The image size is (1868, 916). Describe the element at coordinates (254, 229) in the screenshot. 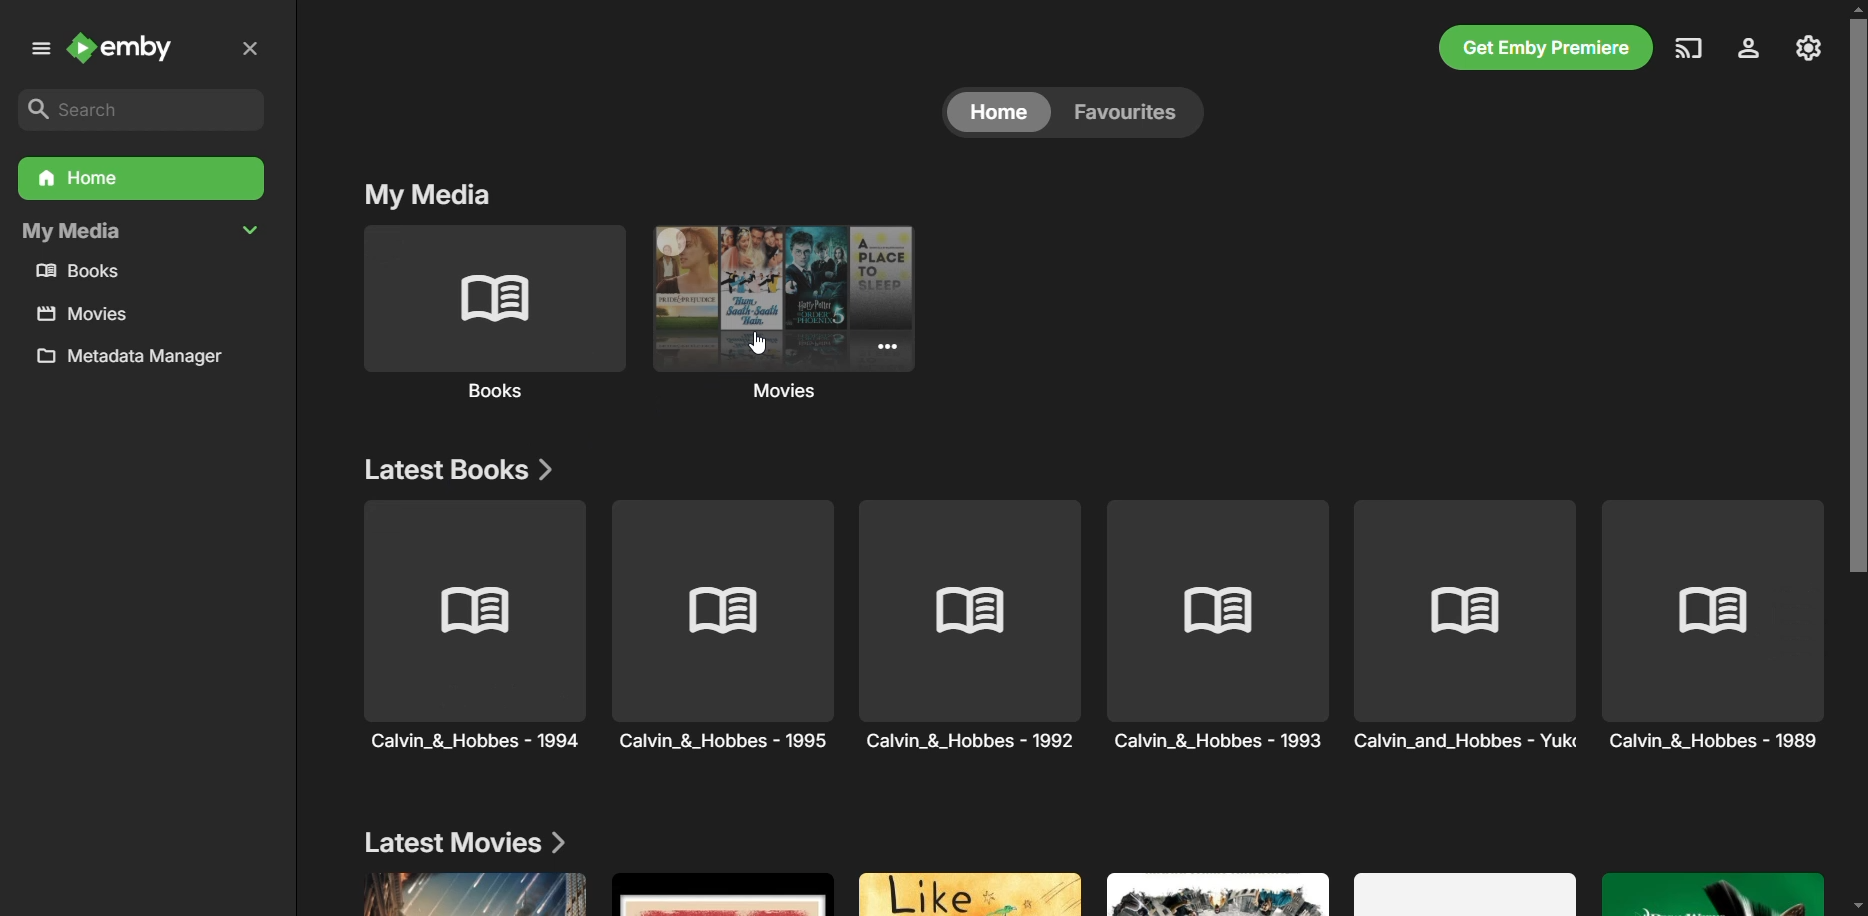

I see `Expand/Collapse` at that location.